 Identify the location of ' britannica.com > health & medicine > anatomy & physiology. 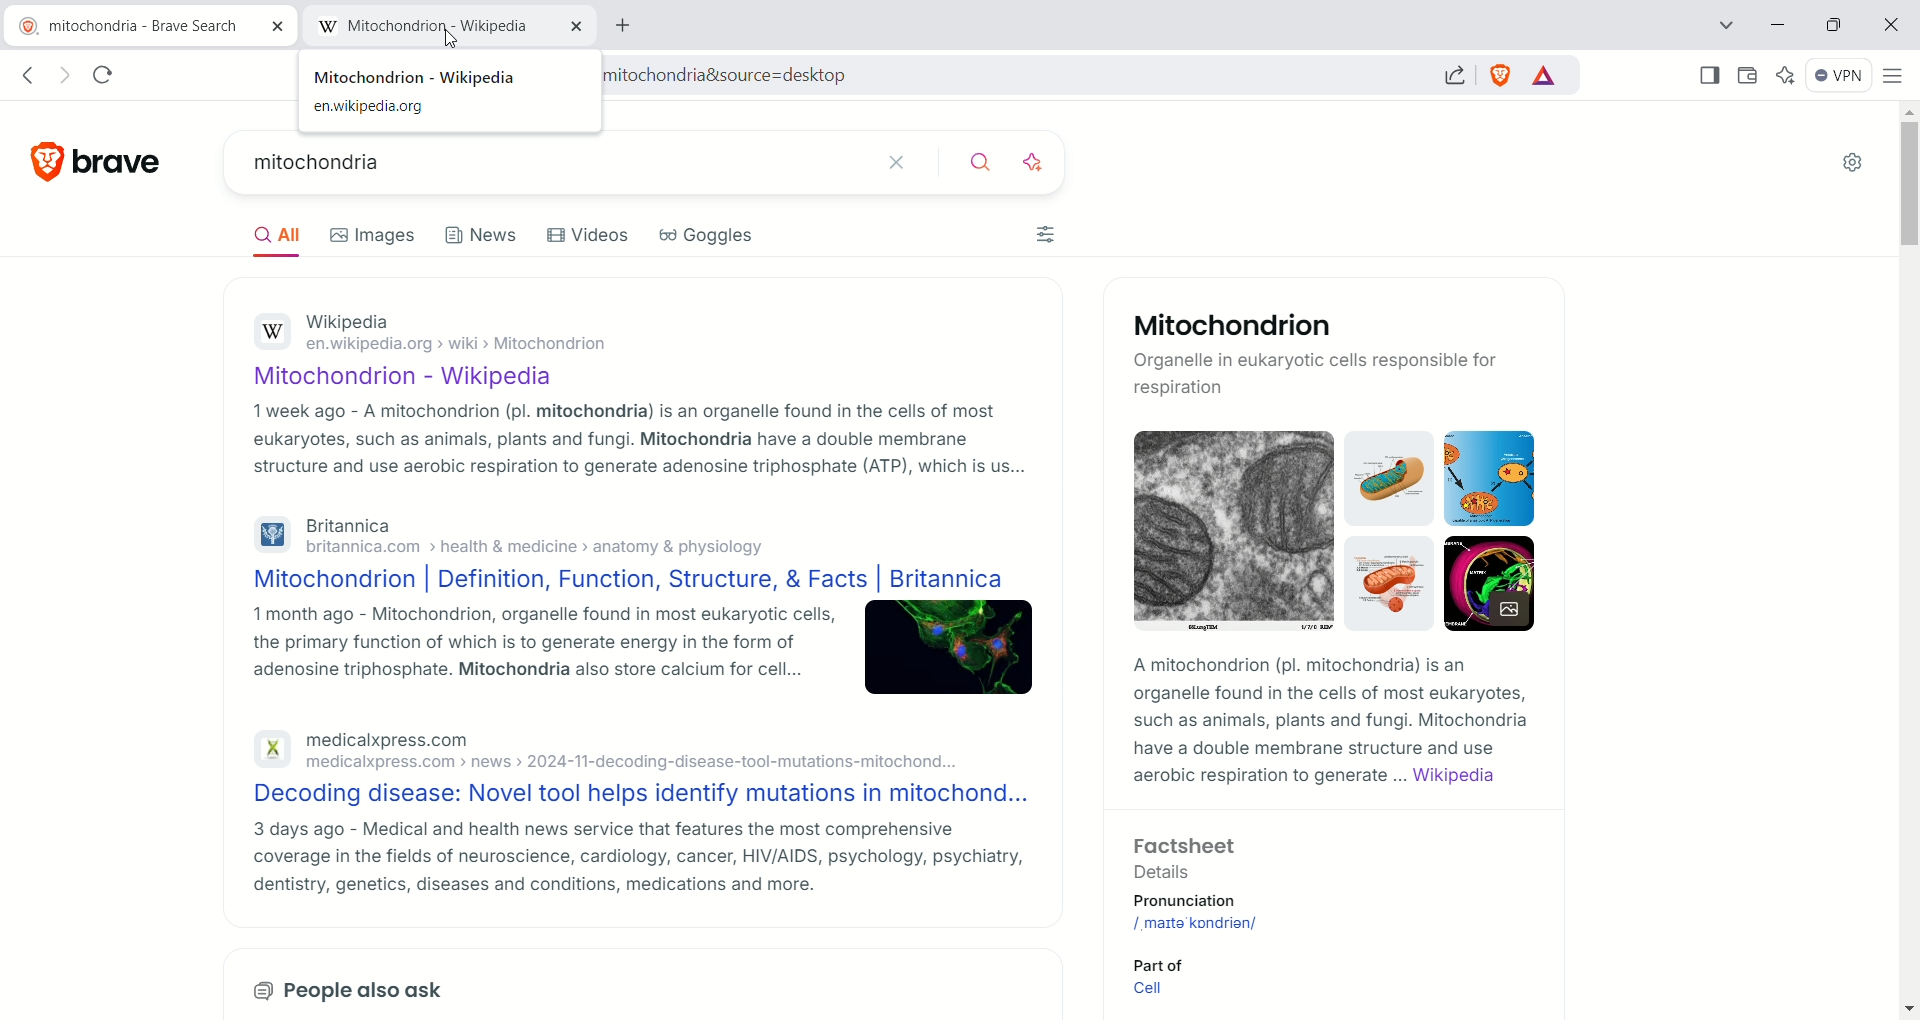
(532, 548).